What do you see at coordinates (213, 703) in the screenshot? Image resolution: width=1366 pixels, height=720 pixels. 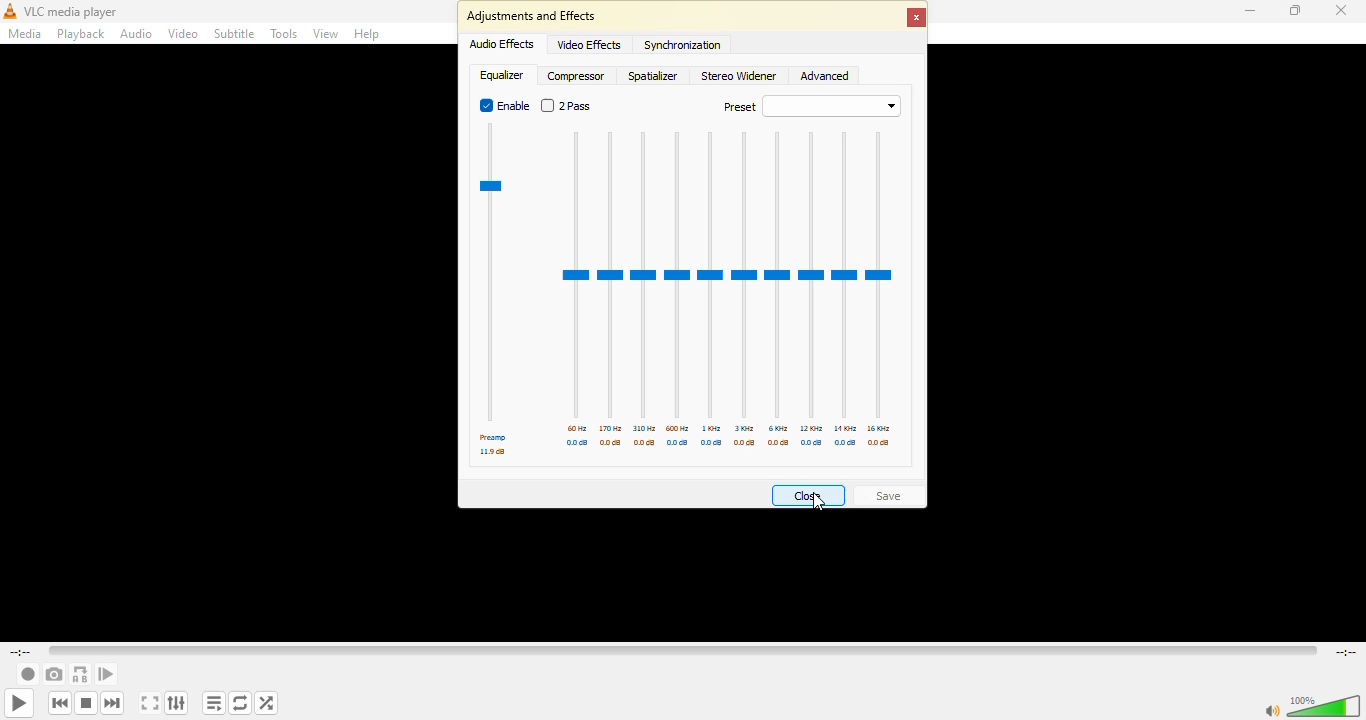 I see `toggle playlist` at bounding box center [213, 703].